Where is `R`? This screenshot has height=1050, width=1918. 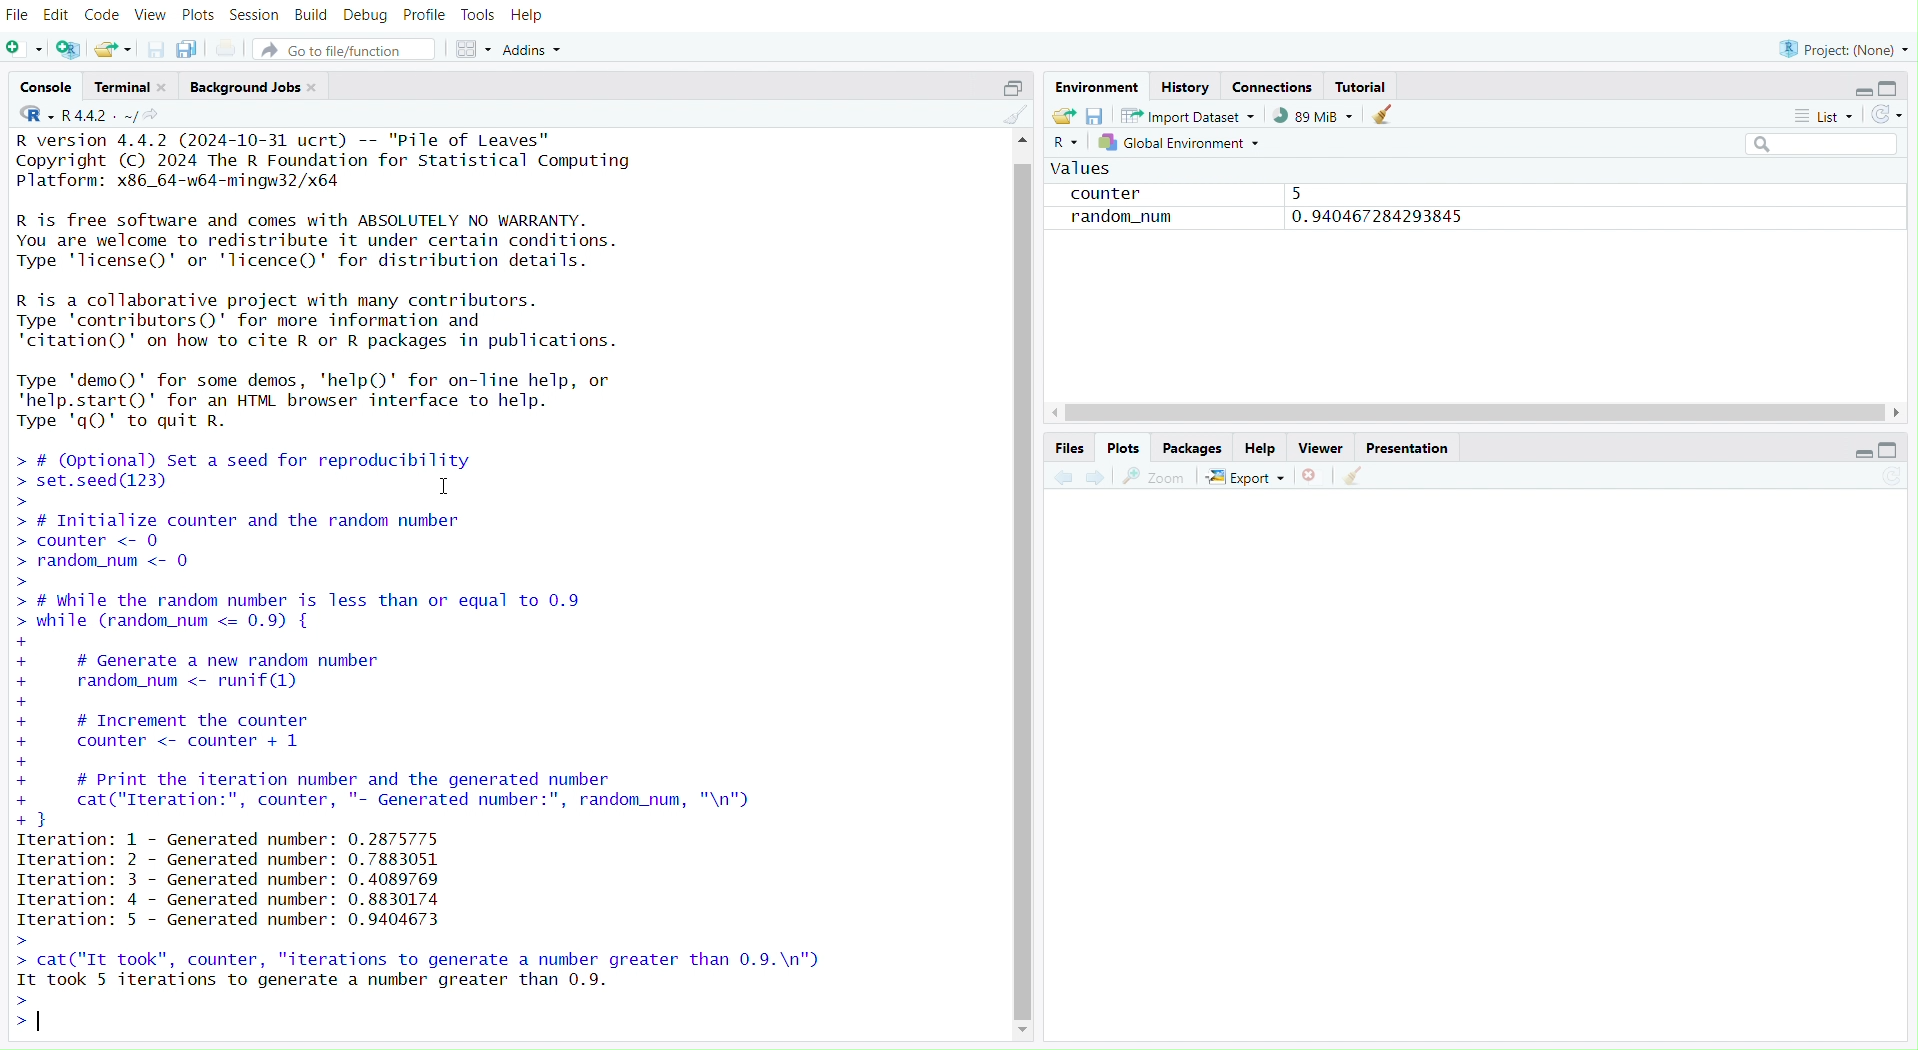 R is located at coordinates (29, 116).